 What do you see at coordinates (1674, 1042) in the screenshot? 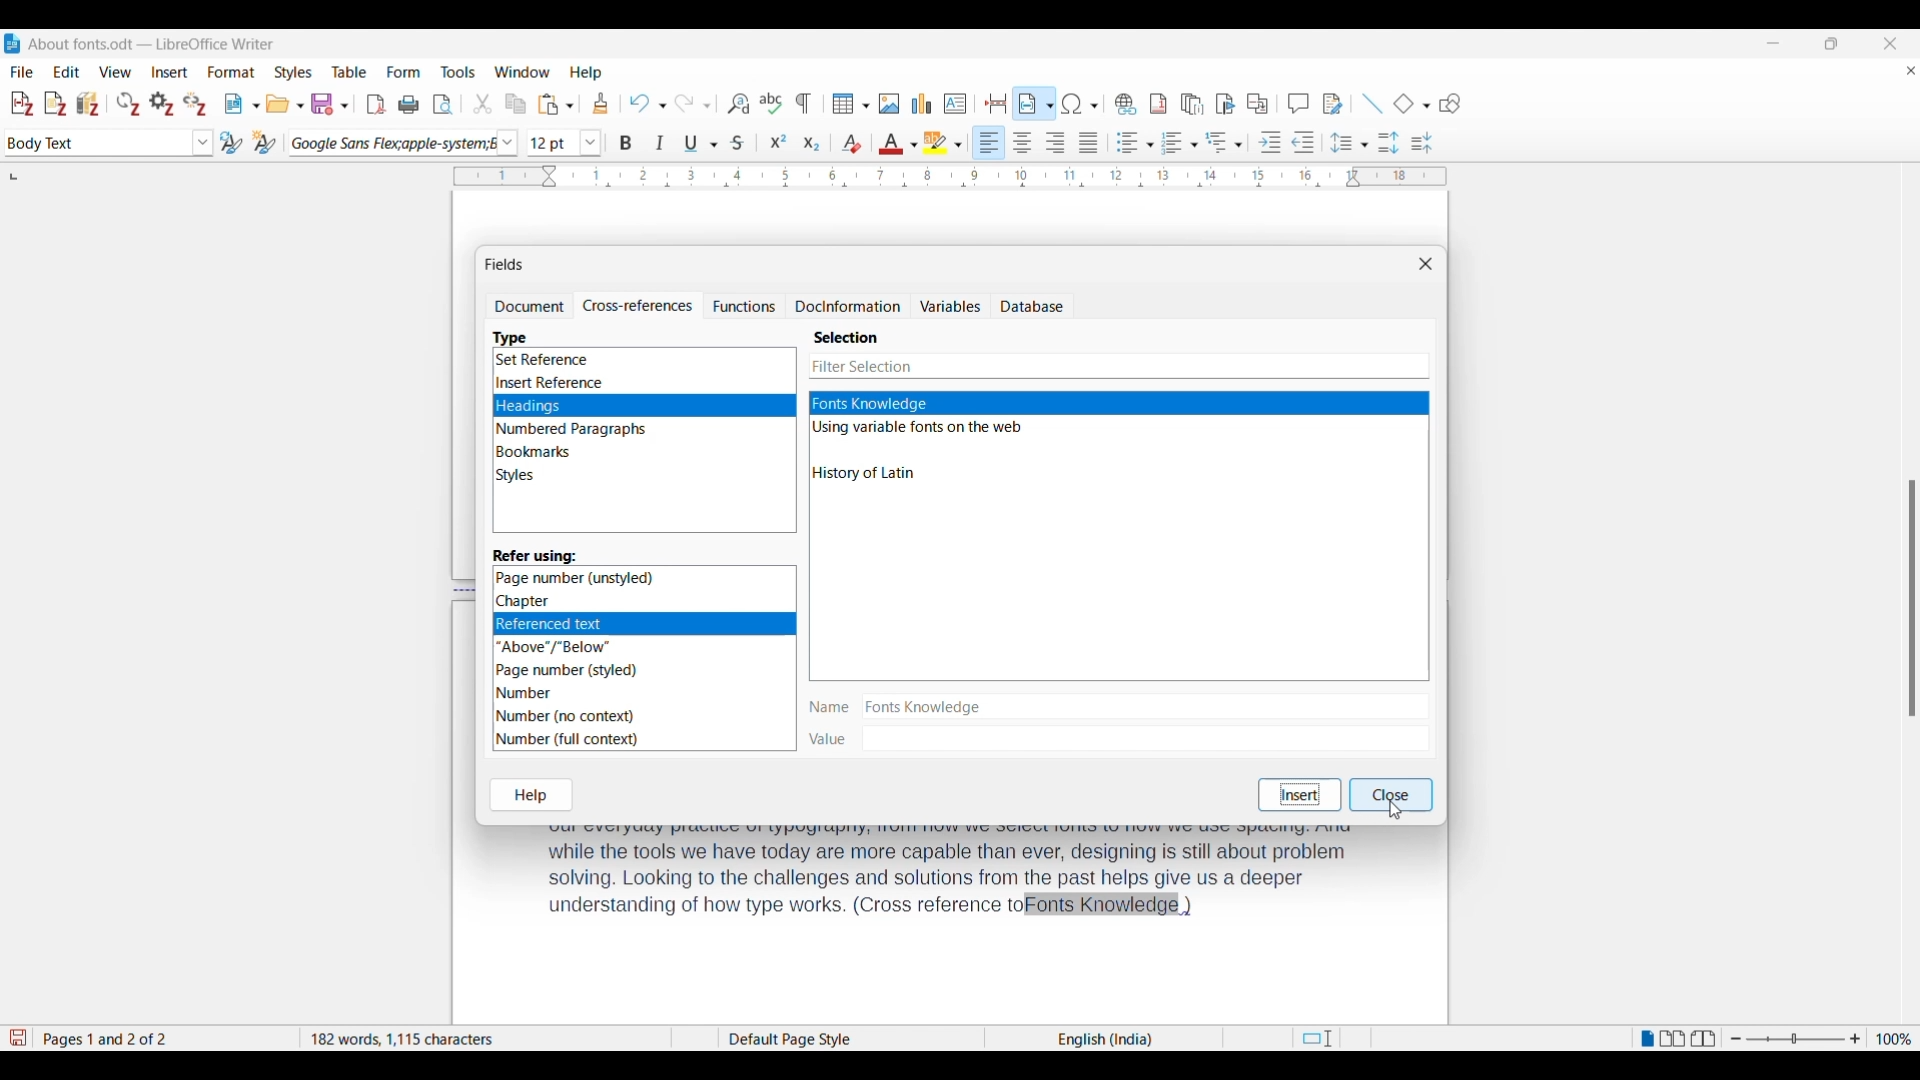
I see `multiple page view` at bounding box center [1674, 1042].